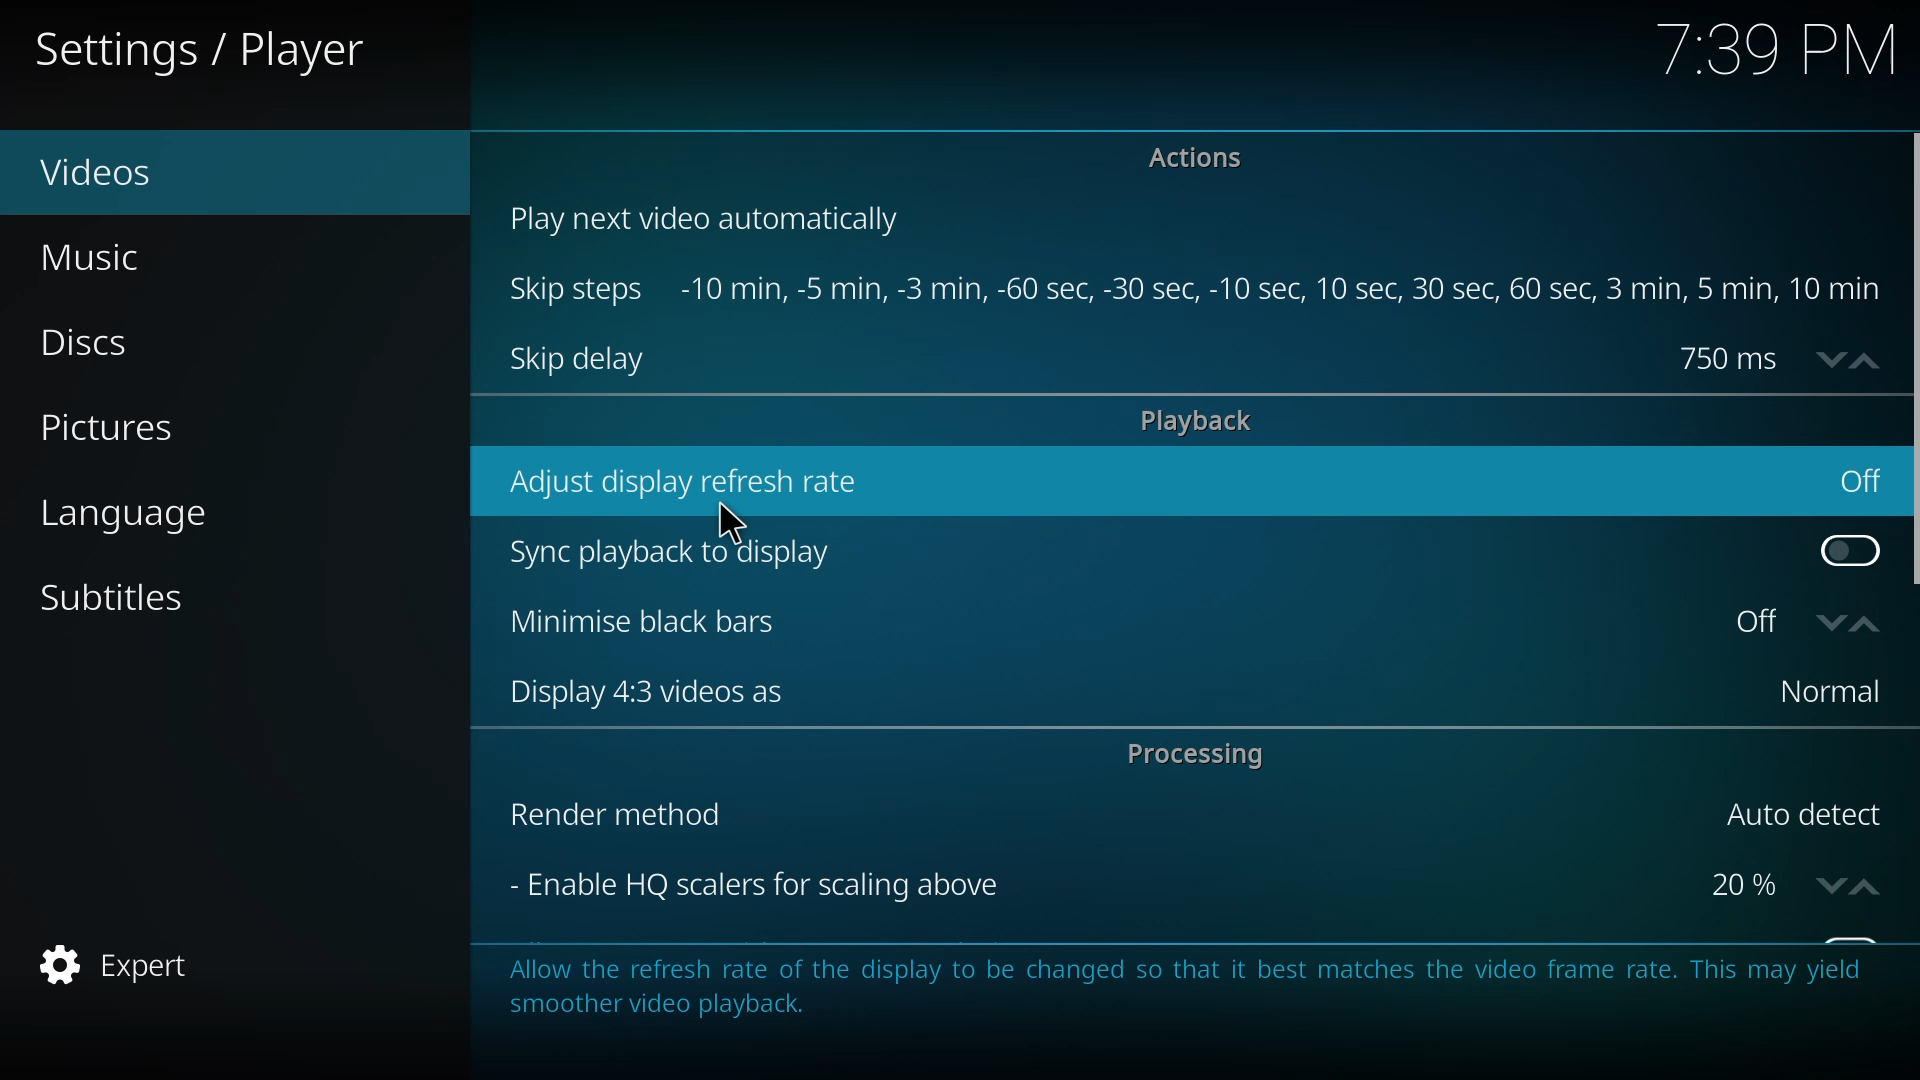 The width and height of the screenshot is (1920, 1080). Describe the element at coordinates (1180, 987) in the screenshot. I see `info` at that location.